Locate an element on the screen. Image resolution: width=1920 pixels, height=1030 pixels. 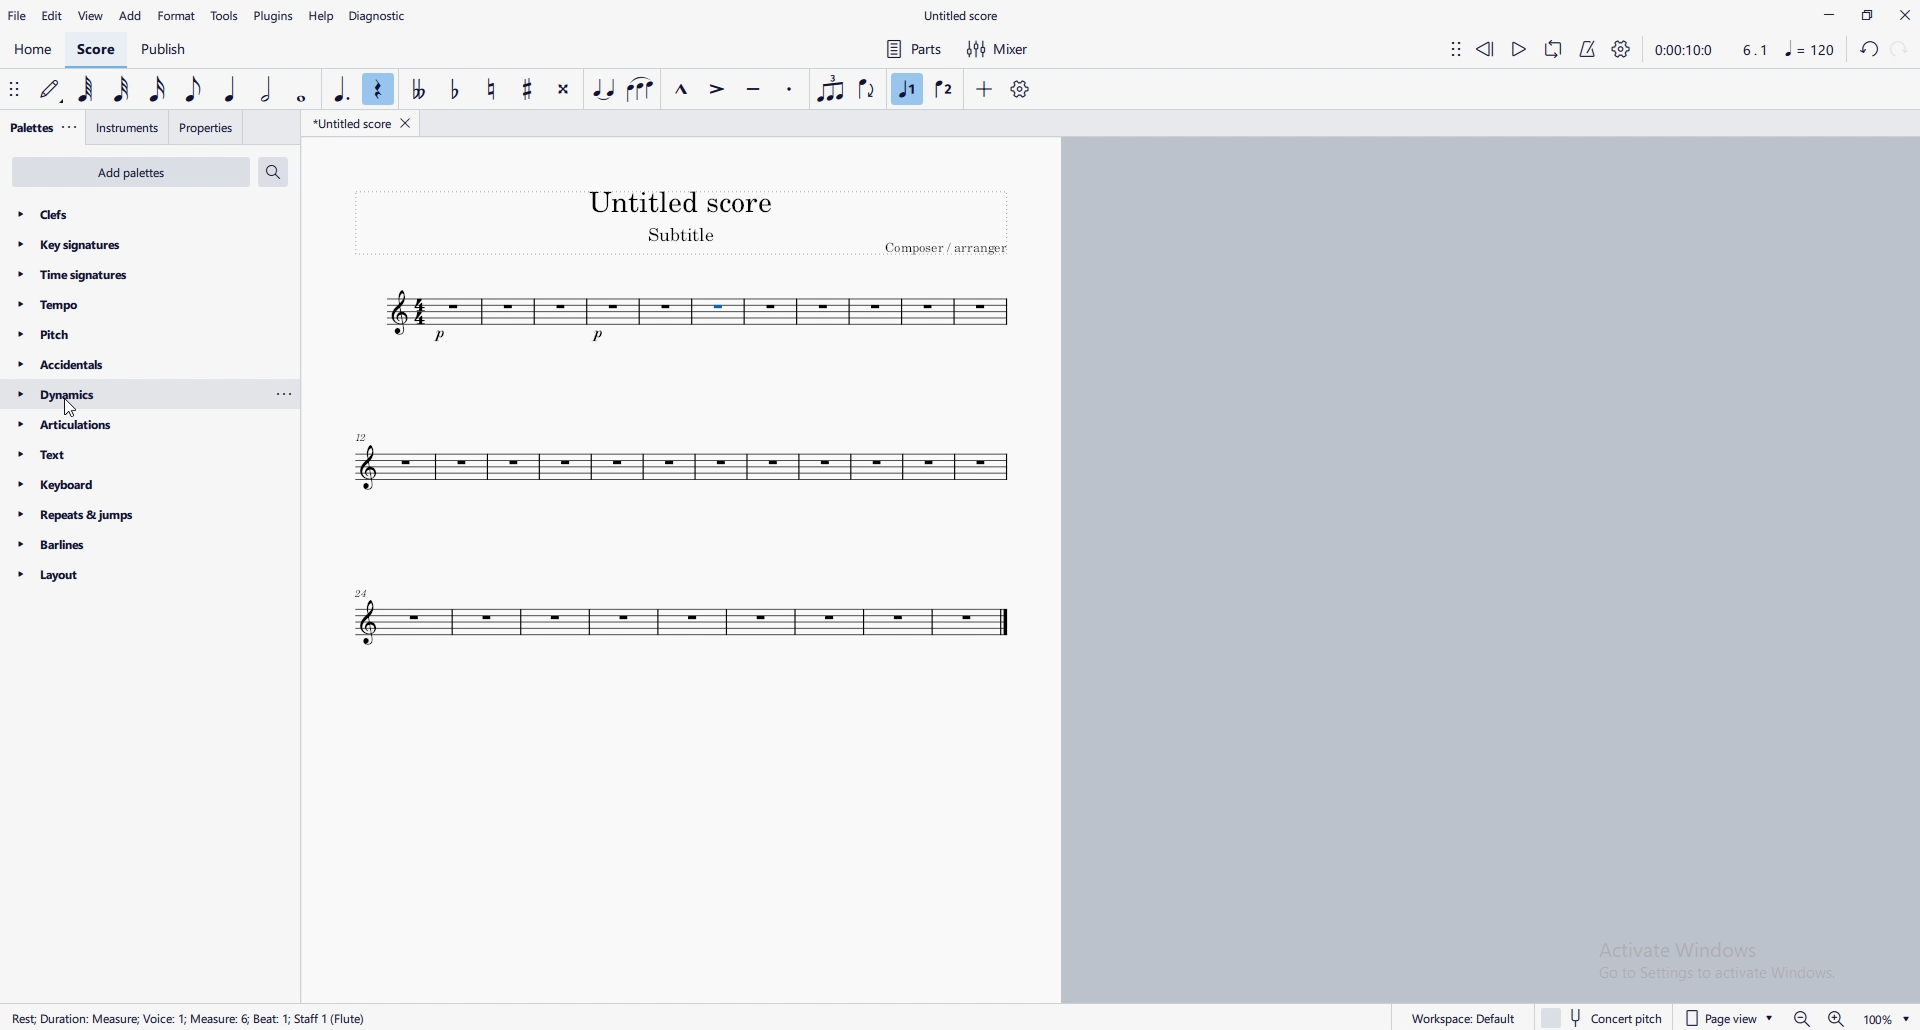
undo is located at coordinates (1871, 47).